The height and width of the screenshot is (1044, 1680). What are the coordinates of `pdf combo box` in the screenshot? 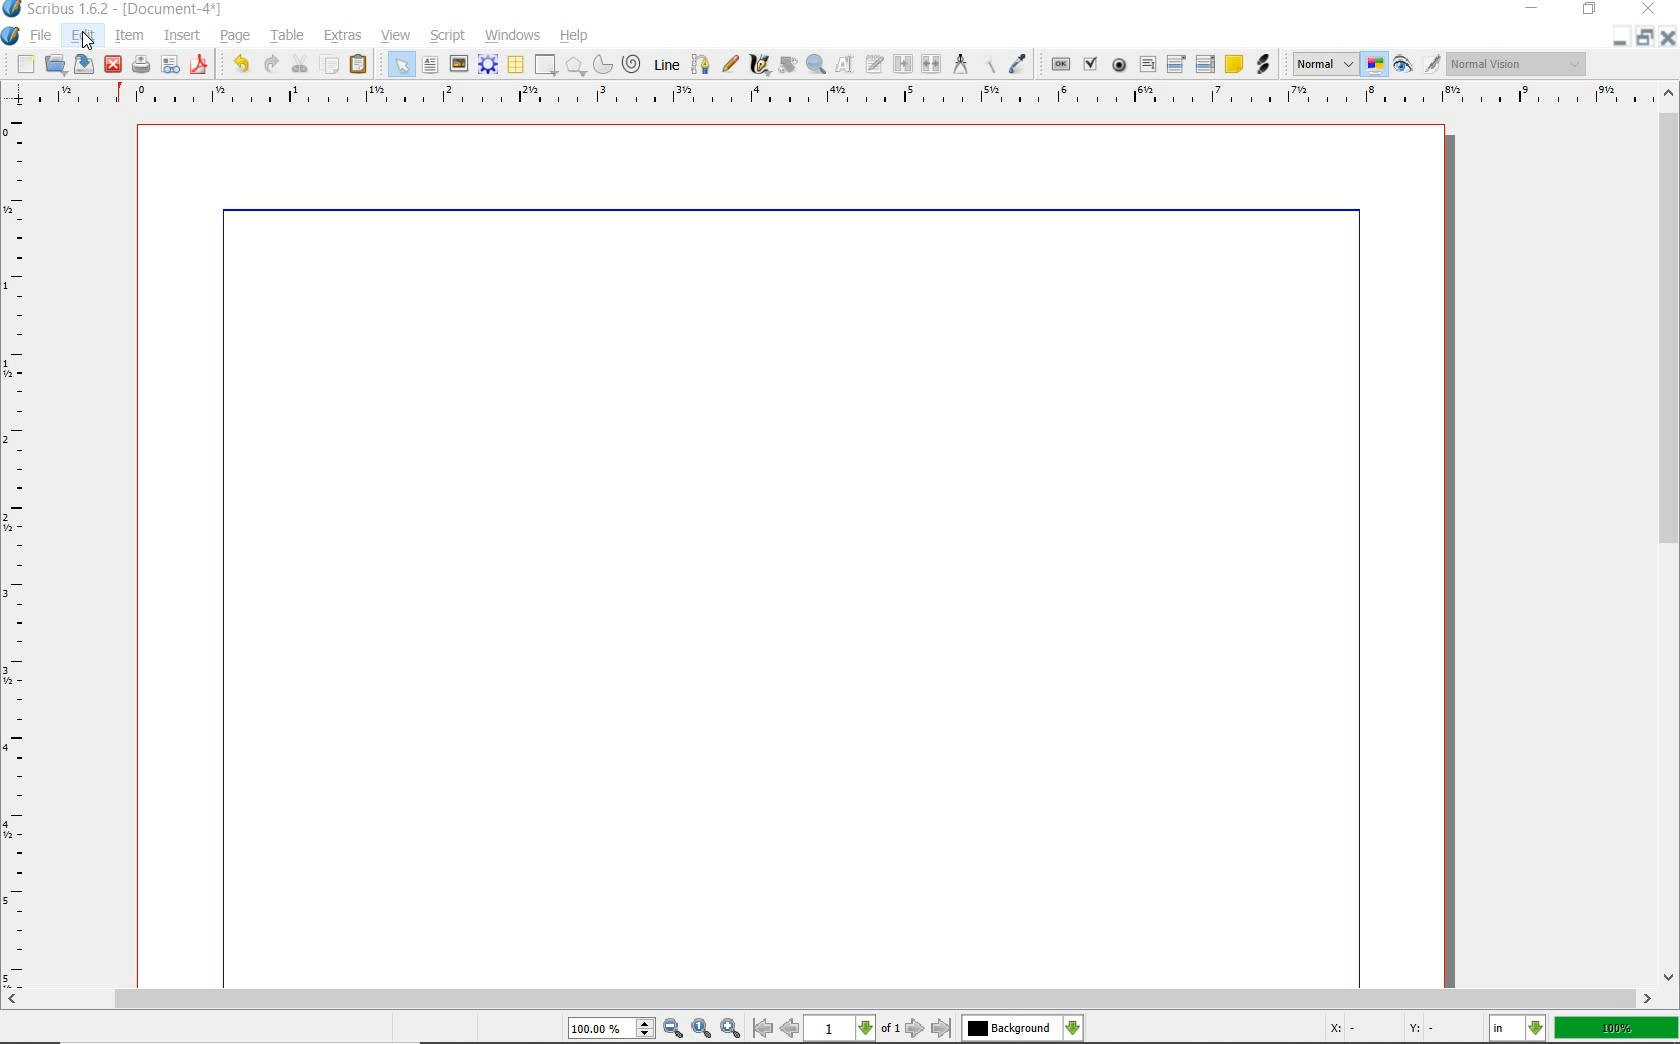 It's located at (1177, 63).